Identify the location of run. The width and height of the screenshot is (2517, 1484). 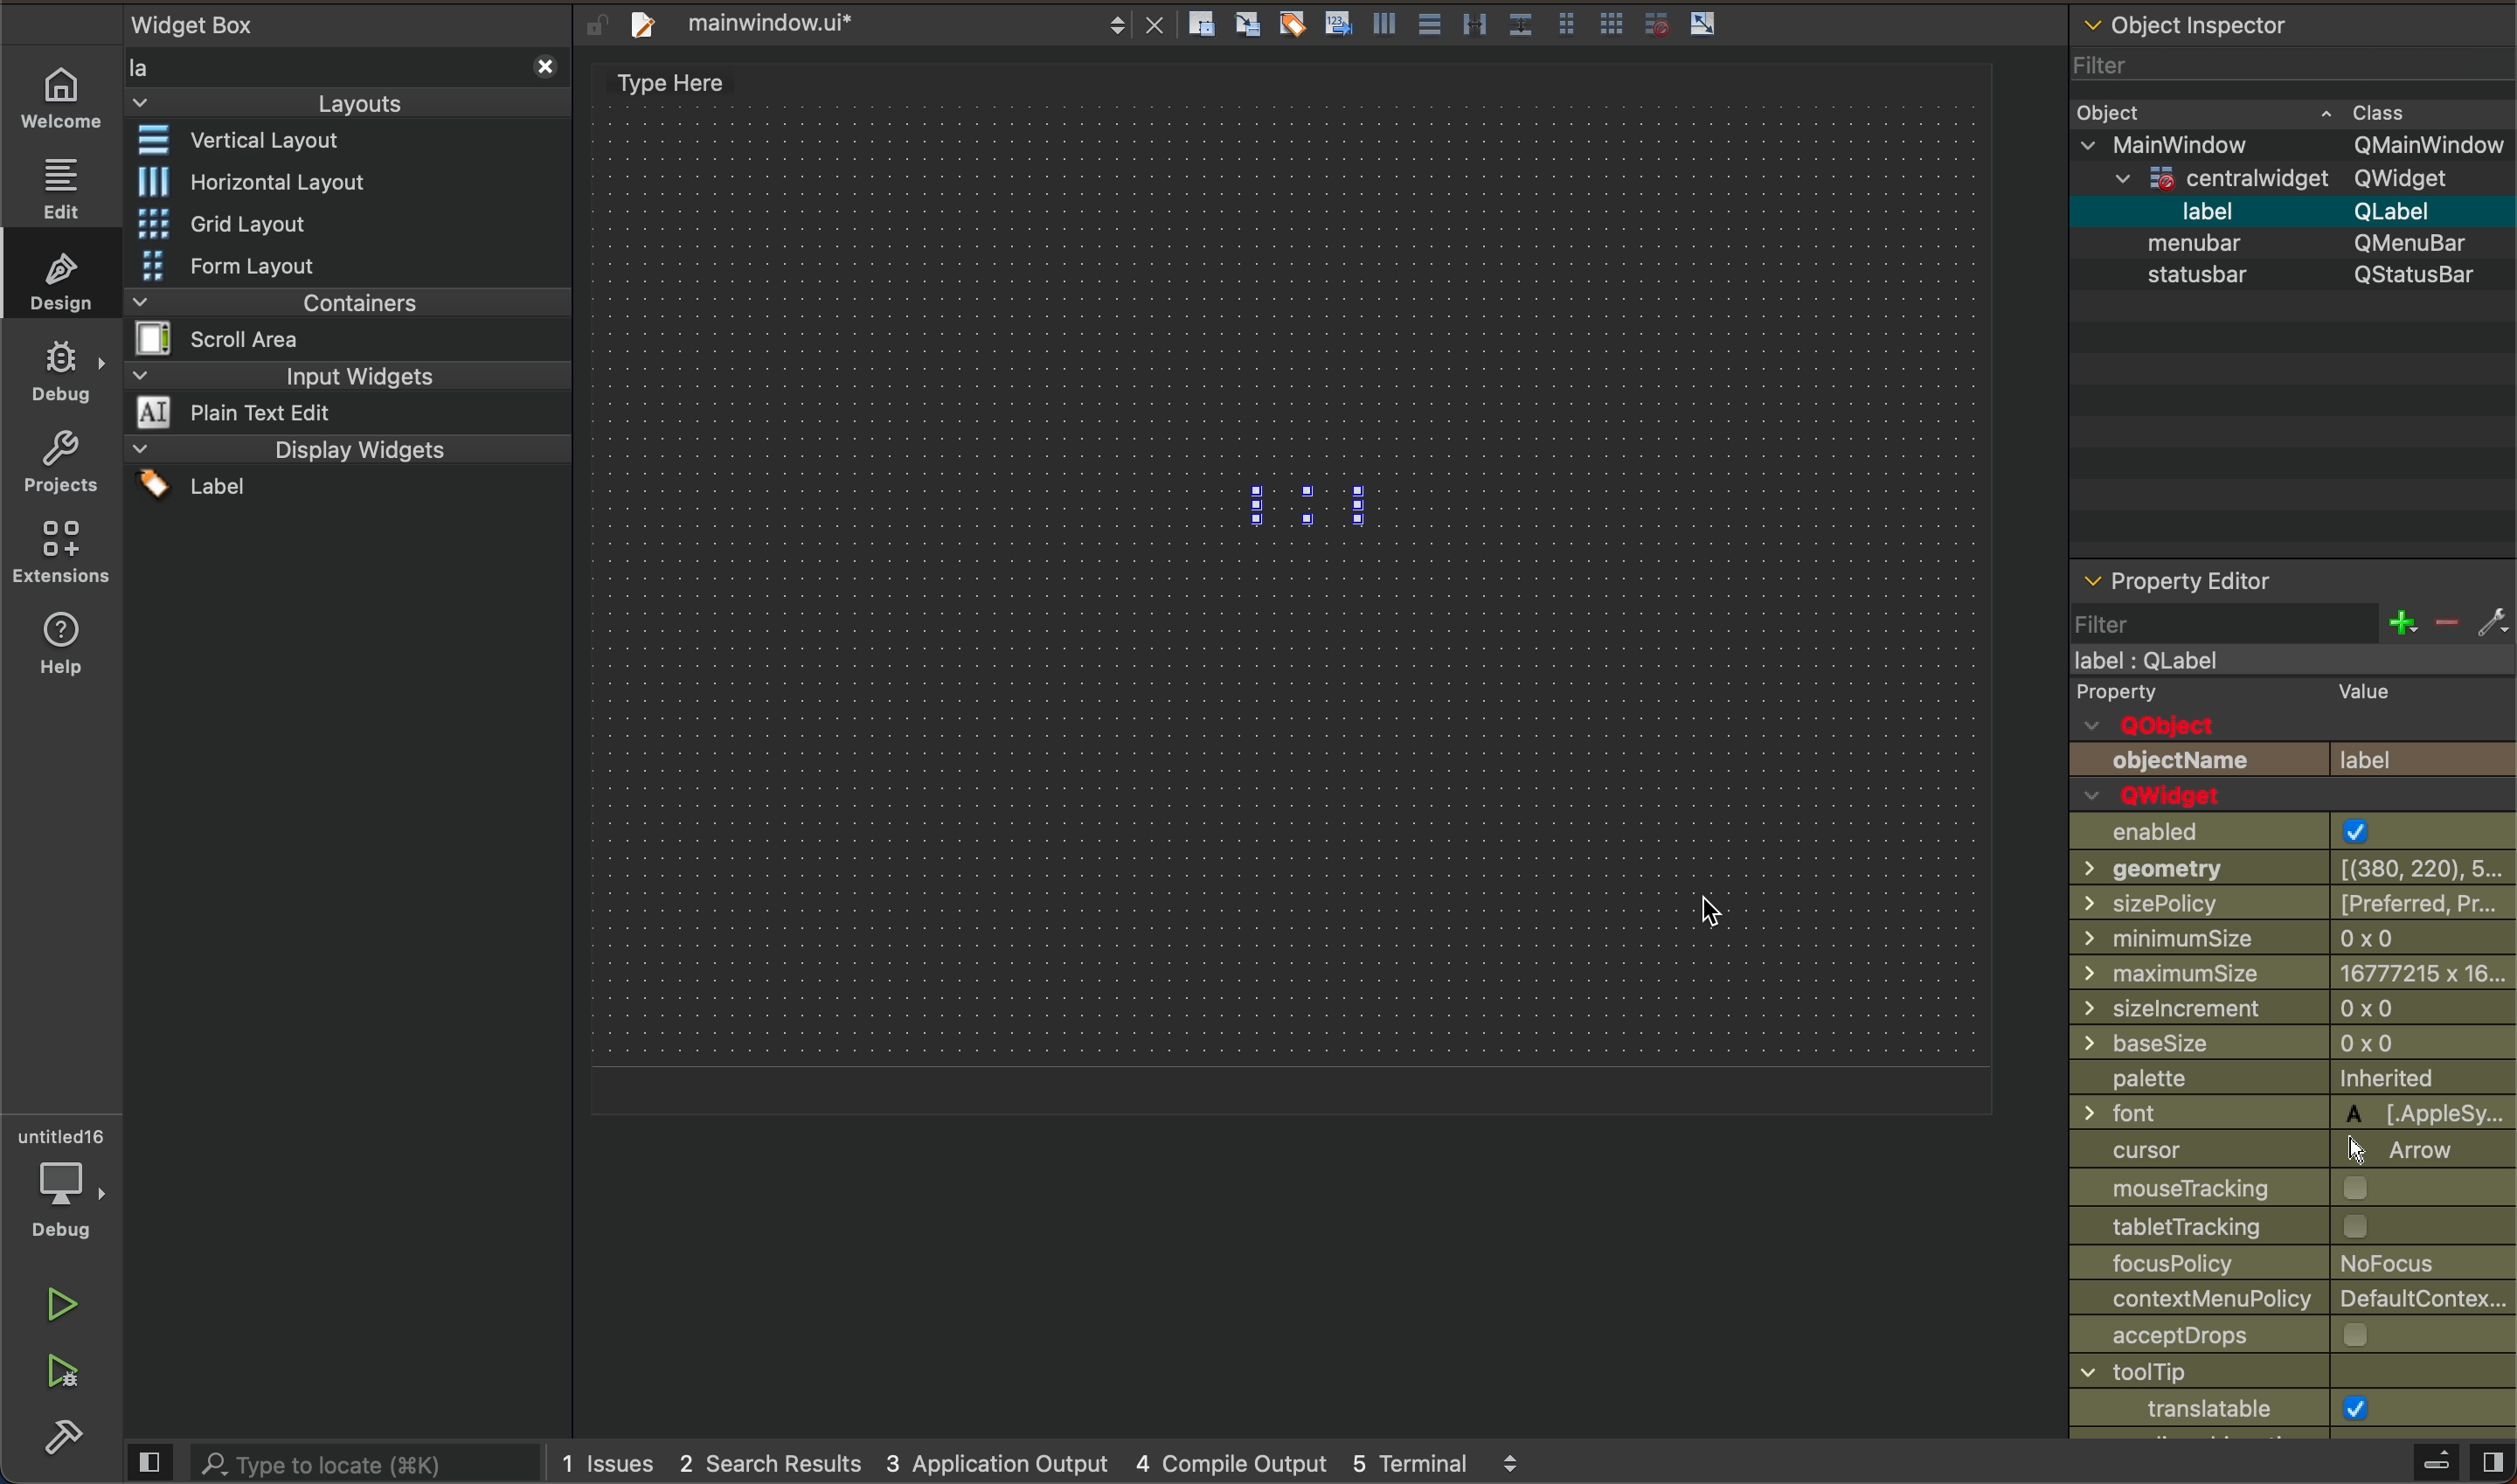
(63, 1302).